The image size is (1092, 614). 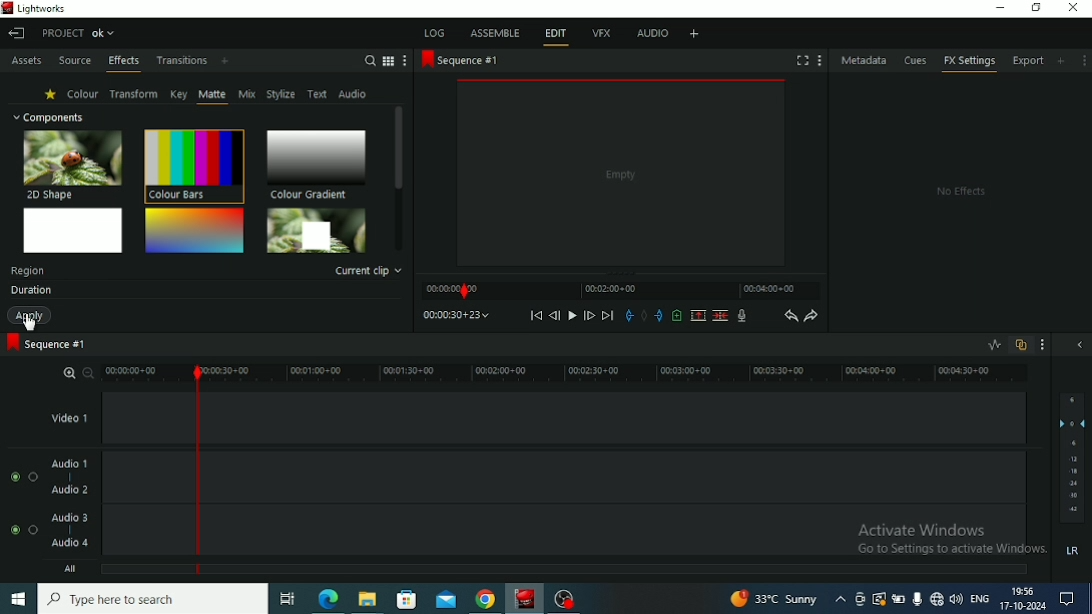 What do you see at coordinates (182, 61) in the screenshot?
I see `Transitions` at bounding box center [182, 61].